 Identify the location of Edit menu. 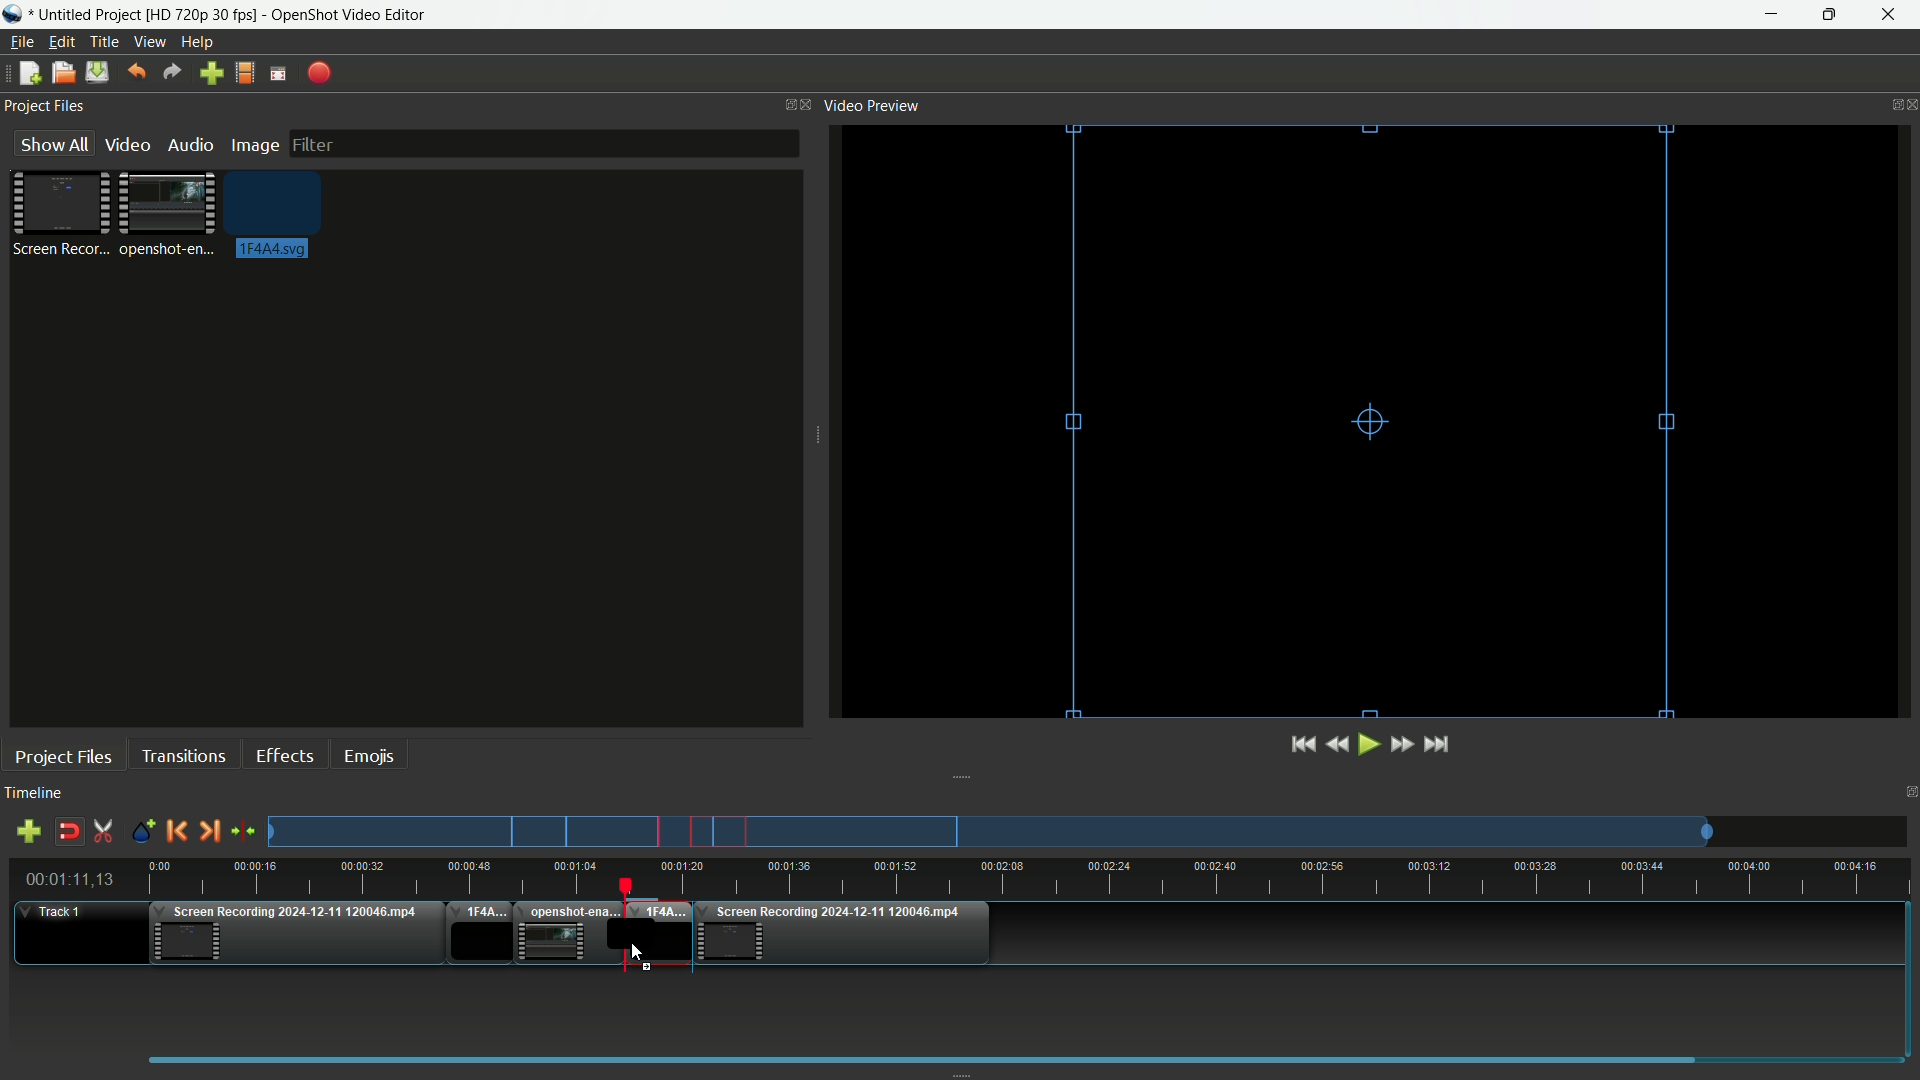
(58, 42).